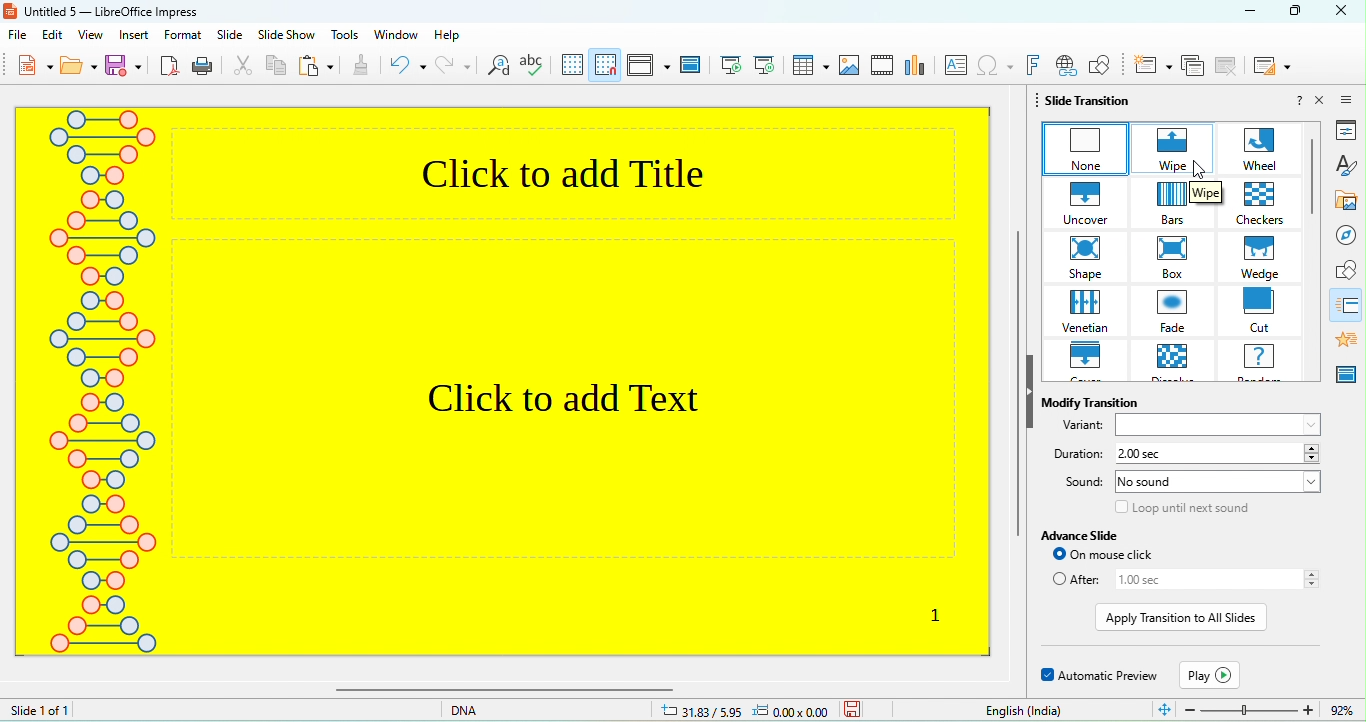 The height and width of the screenshot is (722, 1366). Describe the element at coordinates (661, 691) in the screenshot. I see `horizontal scroll bar` at that location.